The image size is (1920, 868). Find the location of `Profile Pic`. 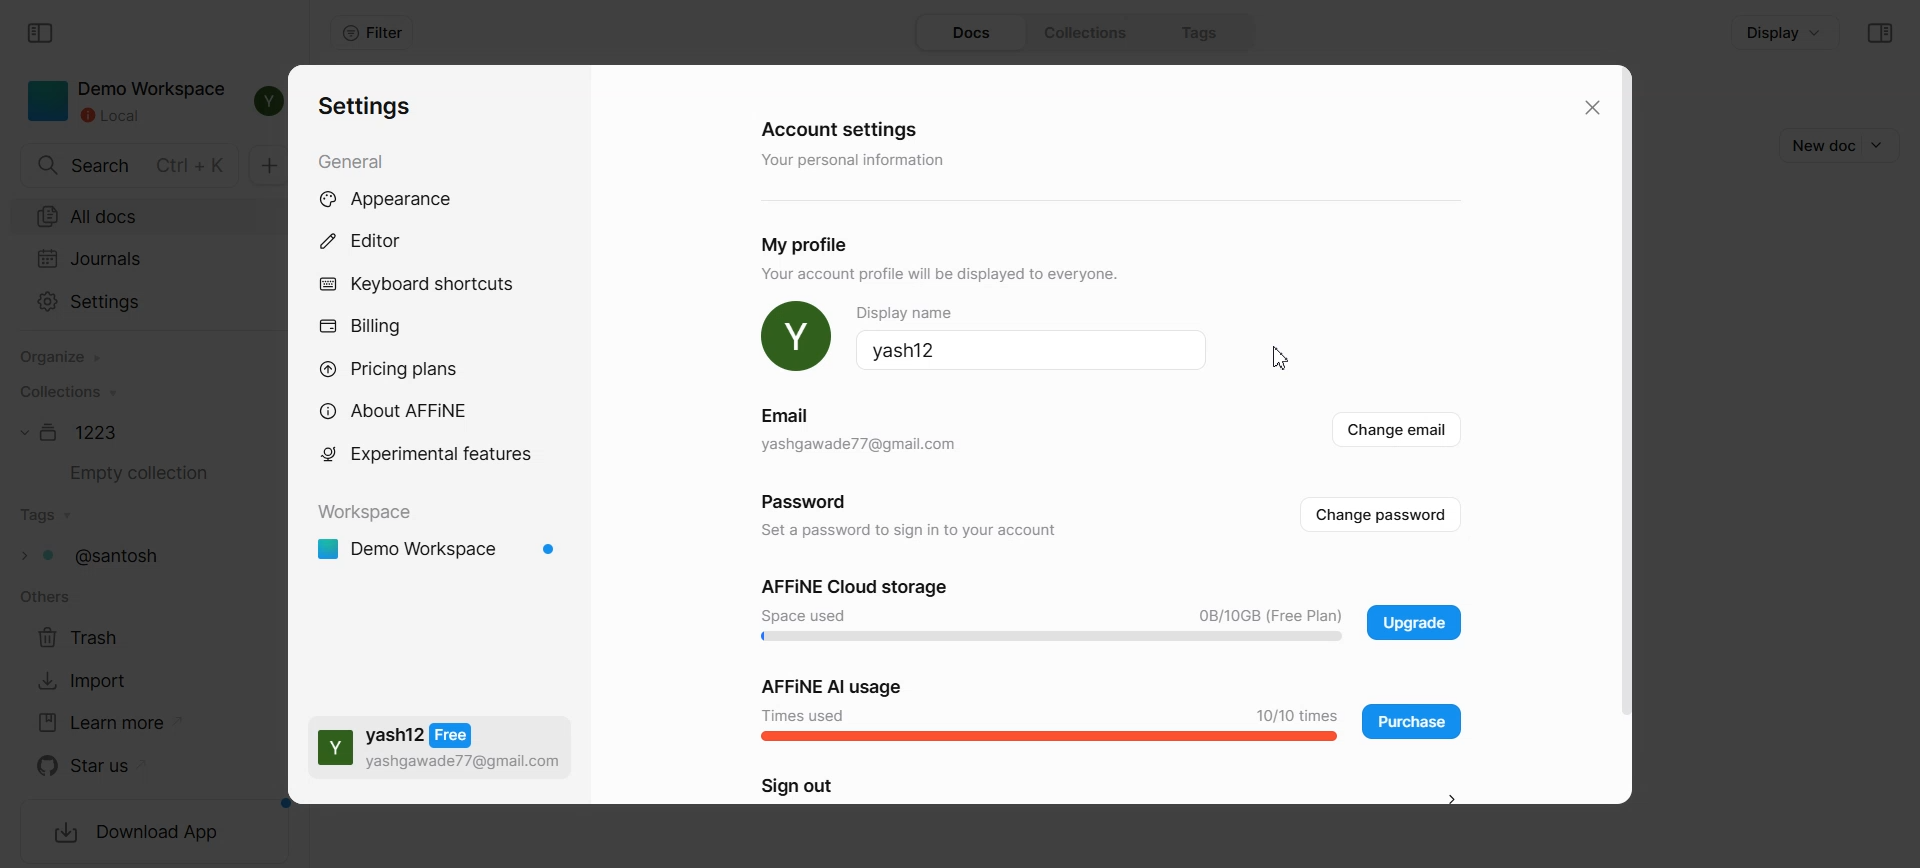

Profile Pic is located at coordinates (796, 337).